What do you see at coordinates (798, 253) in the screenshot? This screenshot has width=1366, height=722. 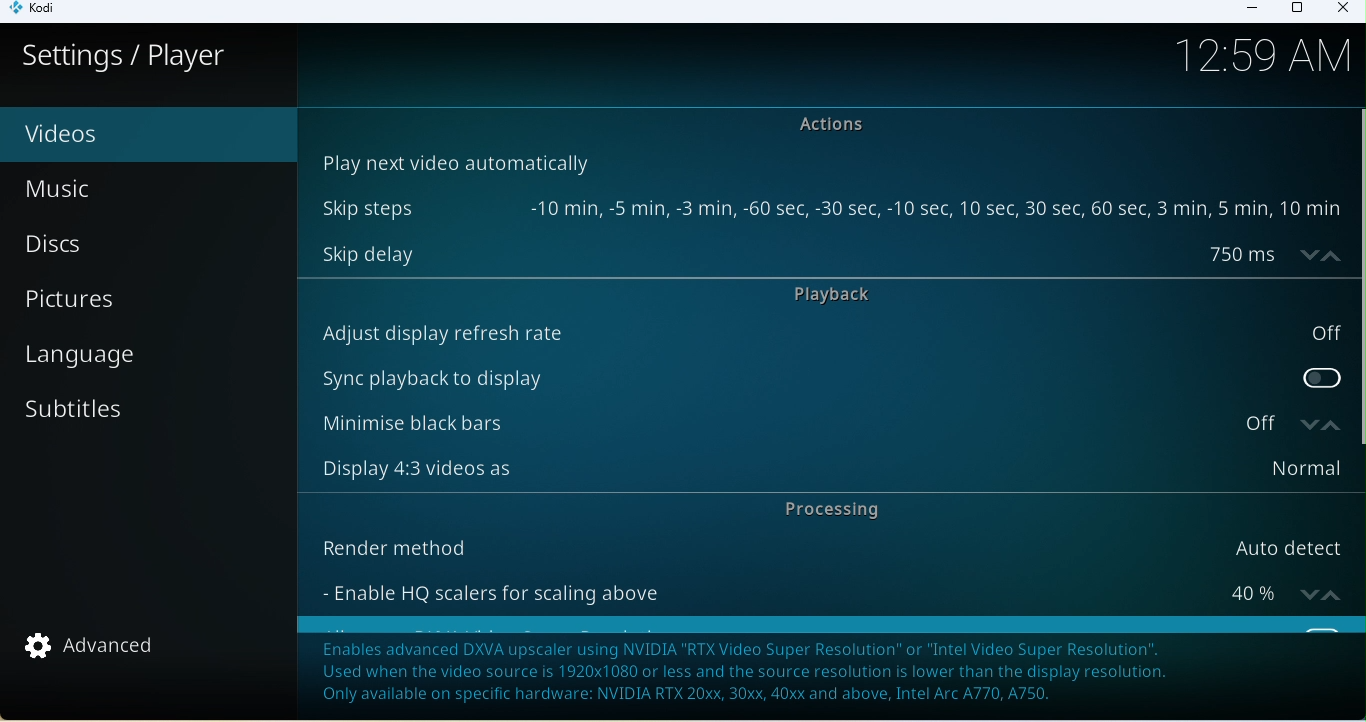 I see `Skip delay` at bounding box center [798, 253].